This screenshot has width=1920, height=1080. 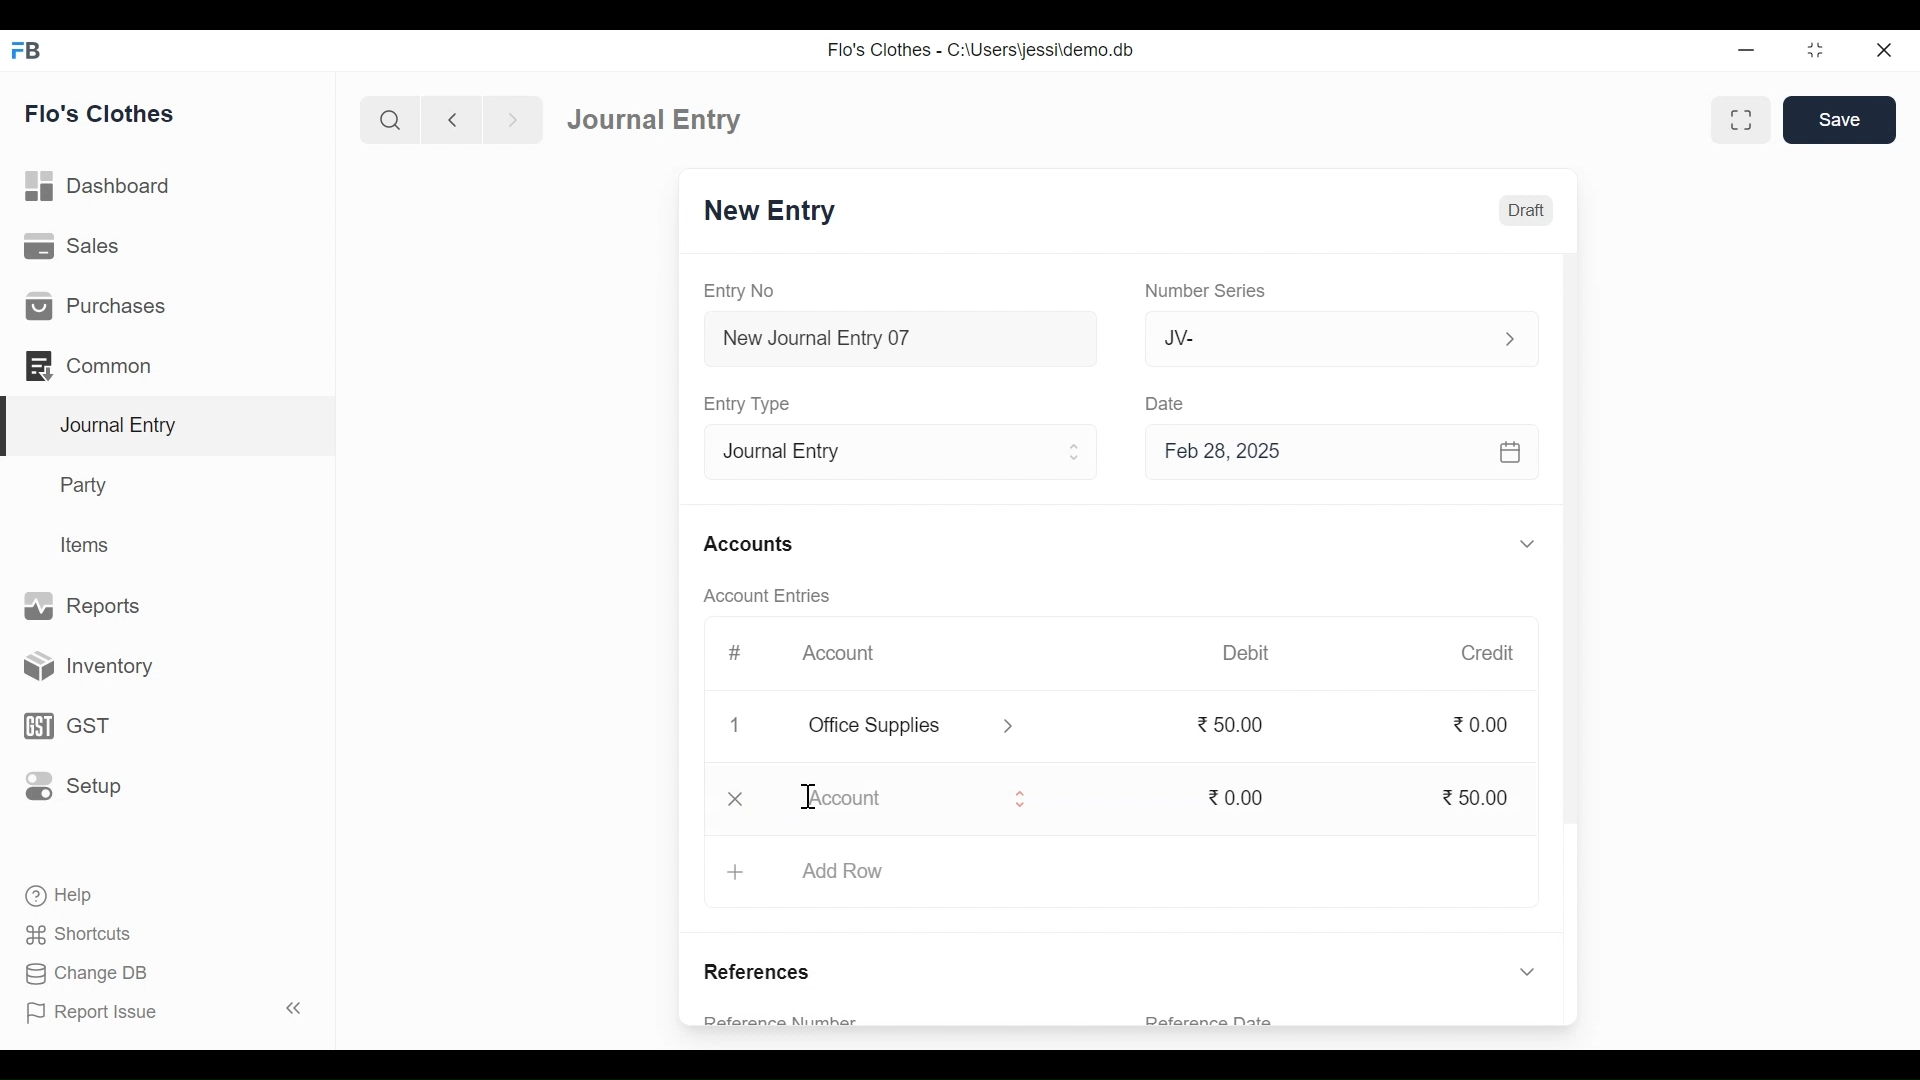 What do you see at coordinates (1207, 291) in the screenshot?
I see `Number Series` at bounding box center [1207, 291].